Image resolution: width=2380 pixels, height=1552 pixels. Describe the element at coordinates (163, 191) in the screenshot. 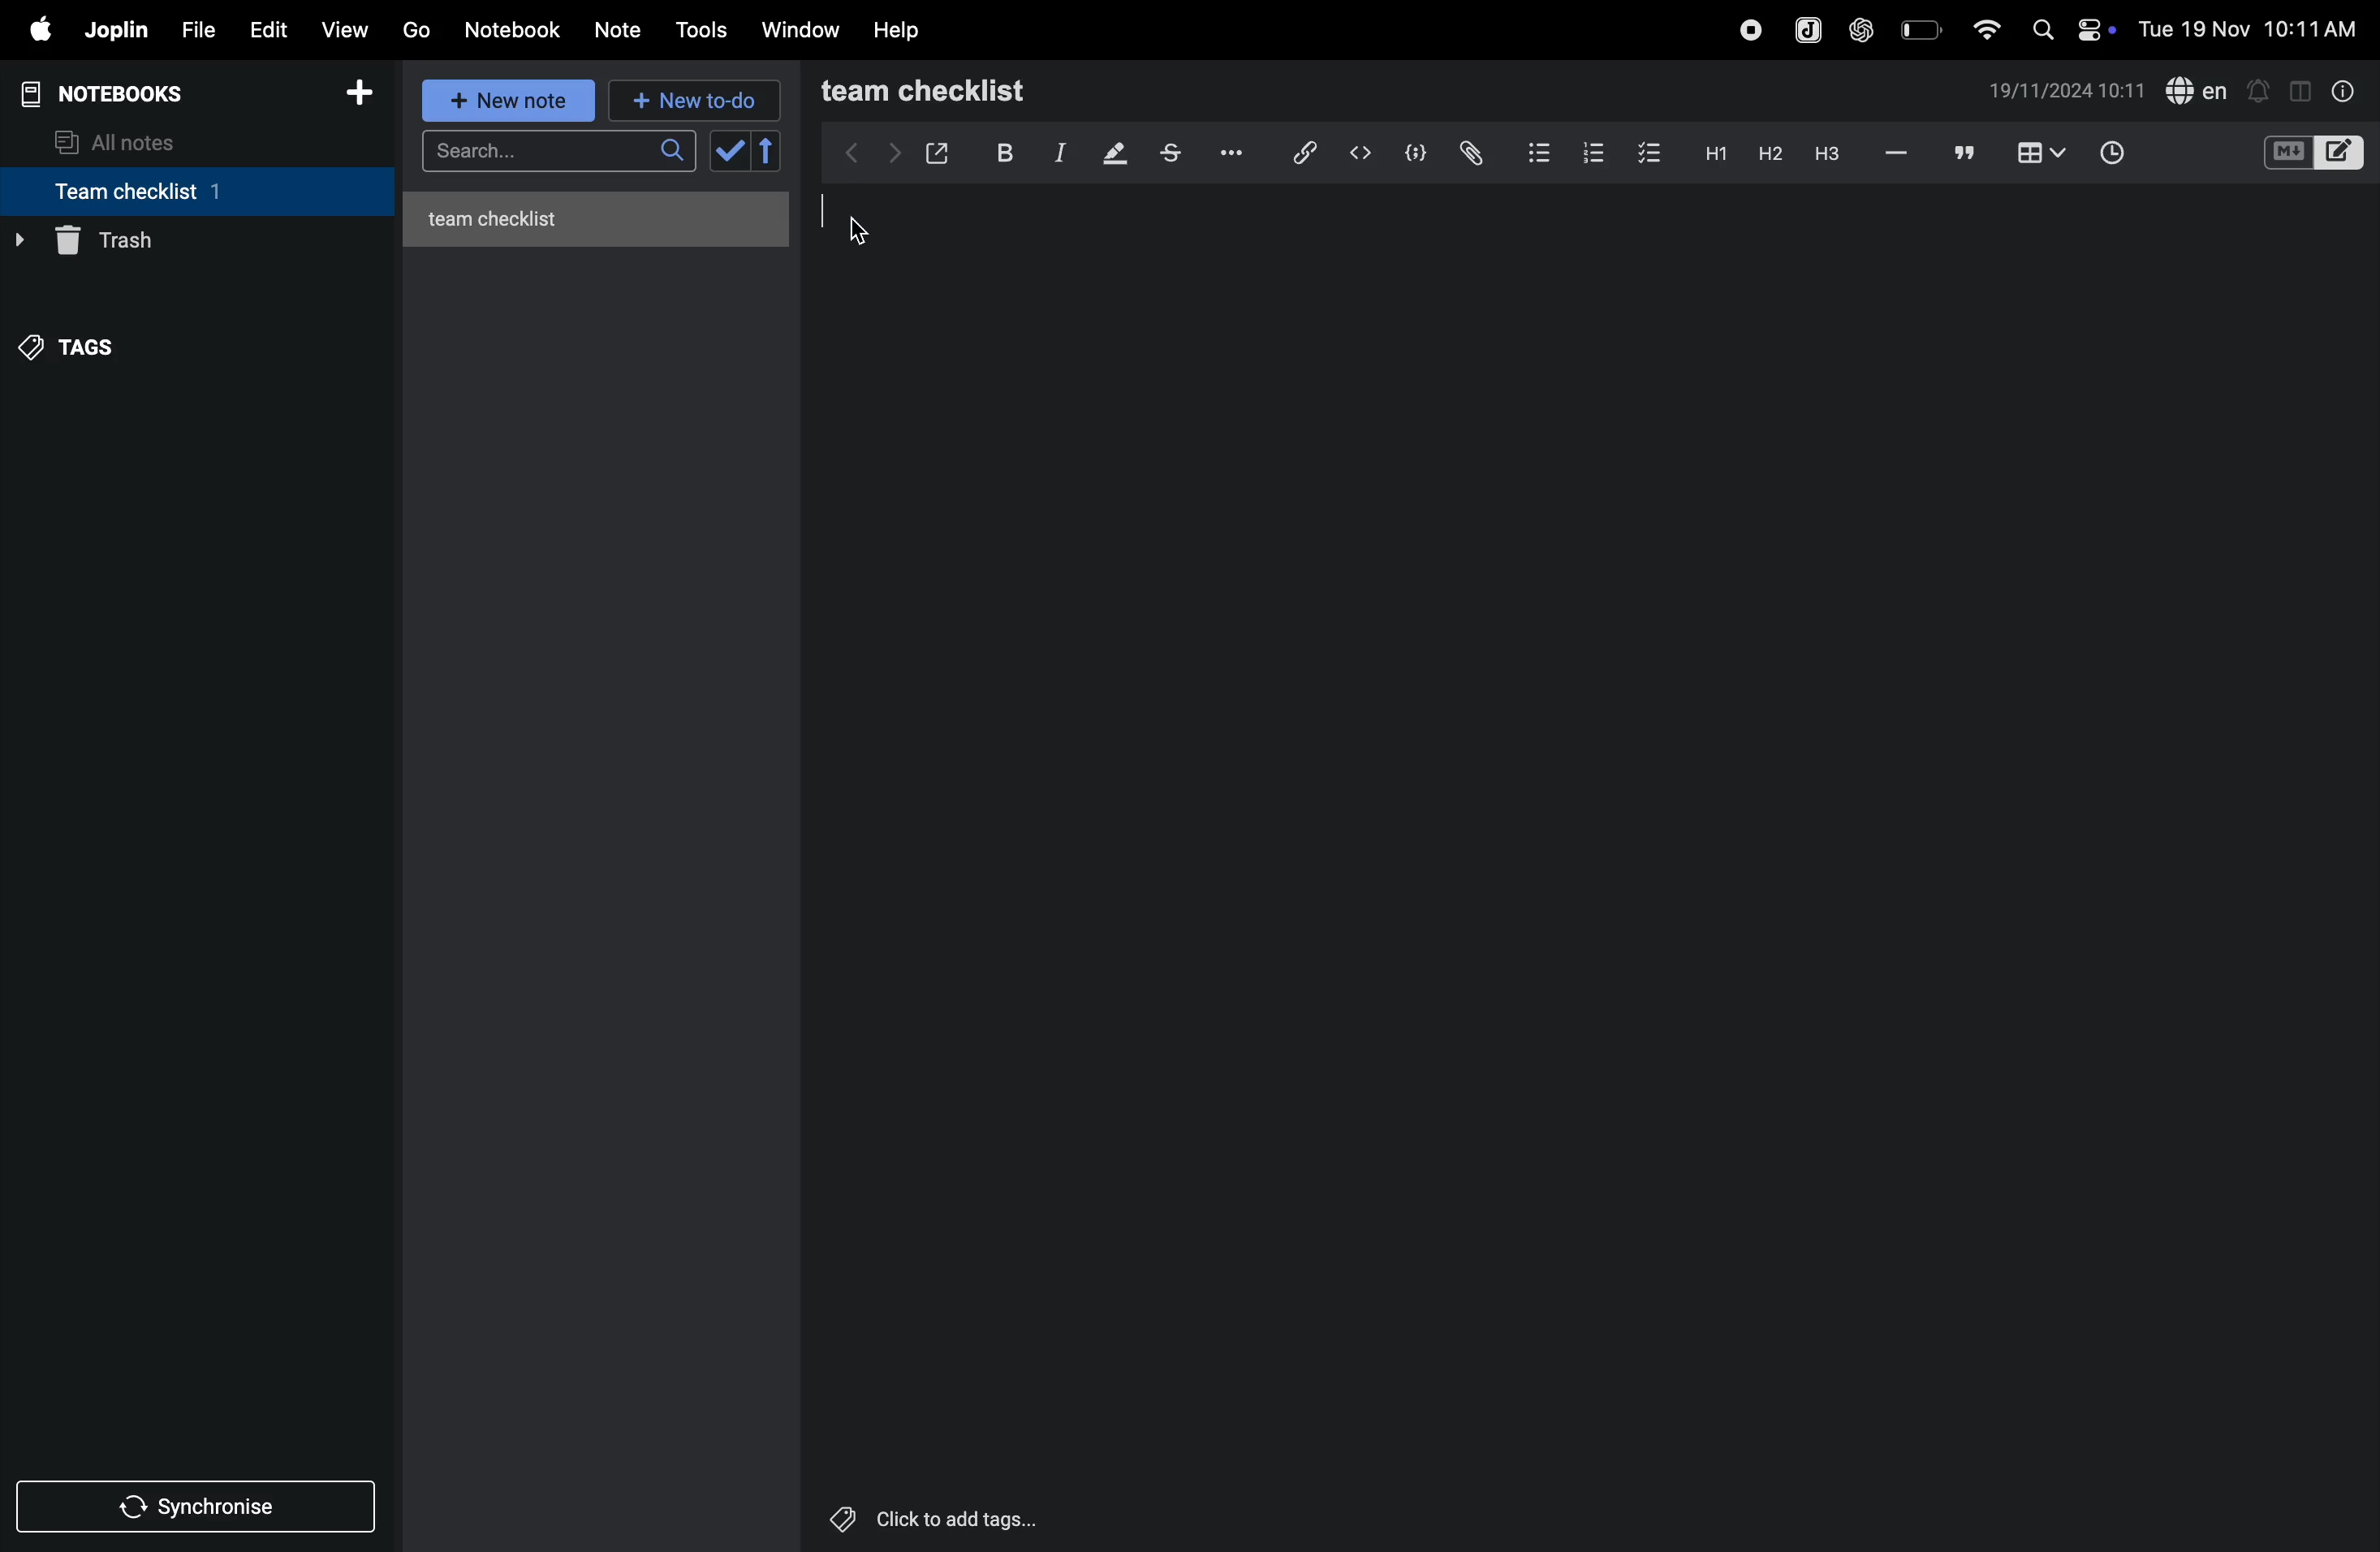

I see `team checklist` at that location.